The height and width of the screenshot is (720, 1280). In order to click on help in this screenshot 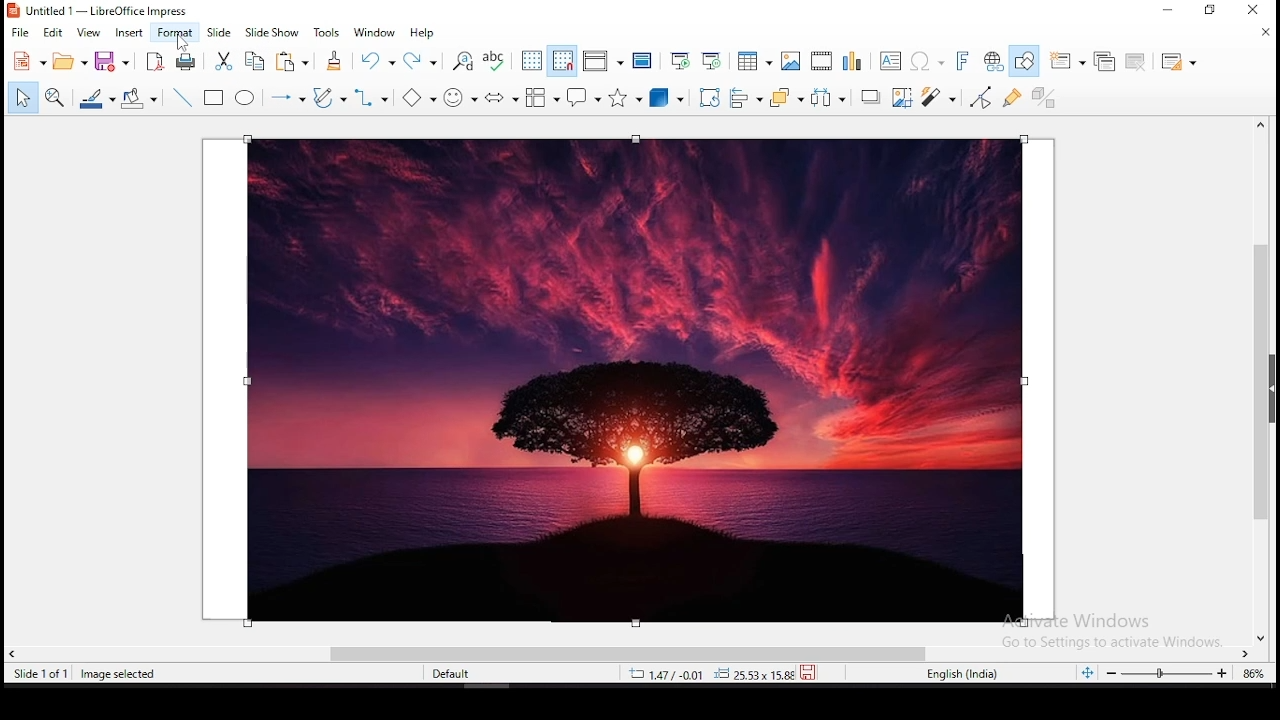, I will do `click(425, 34)`.